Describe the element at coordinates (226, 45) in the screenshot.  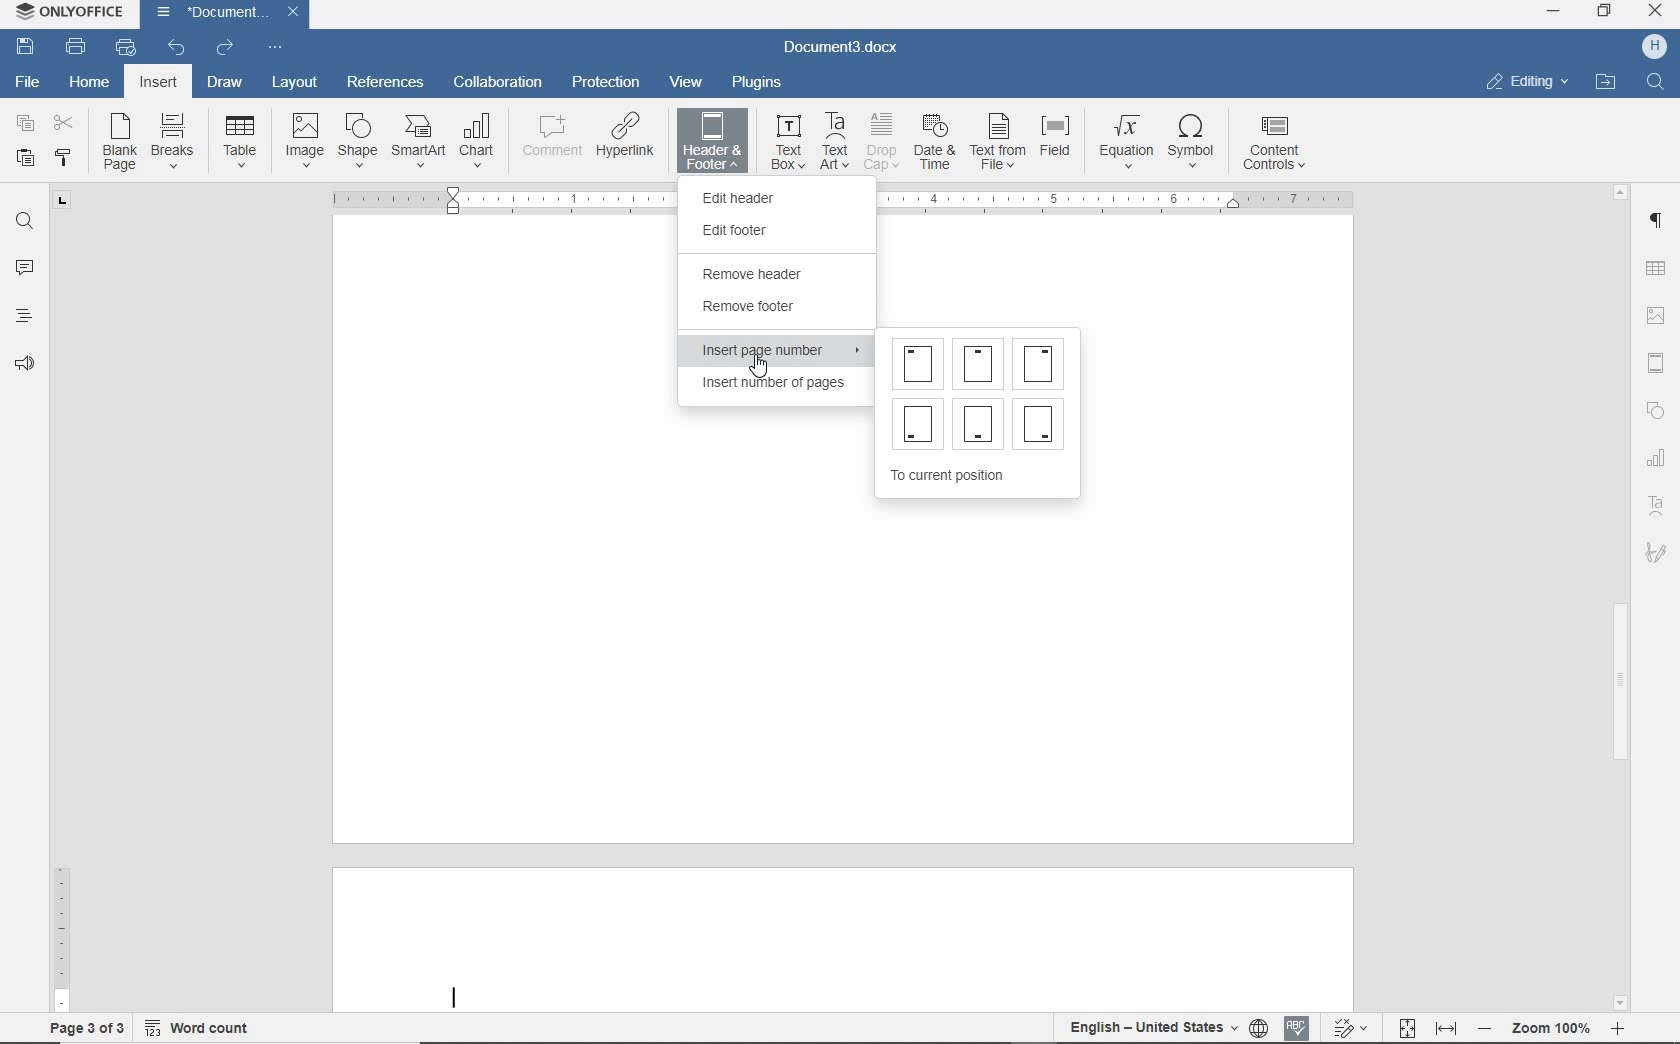
I see `REDO` at that location.